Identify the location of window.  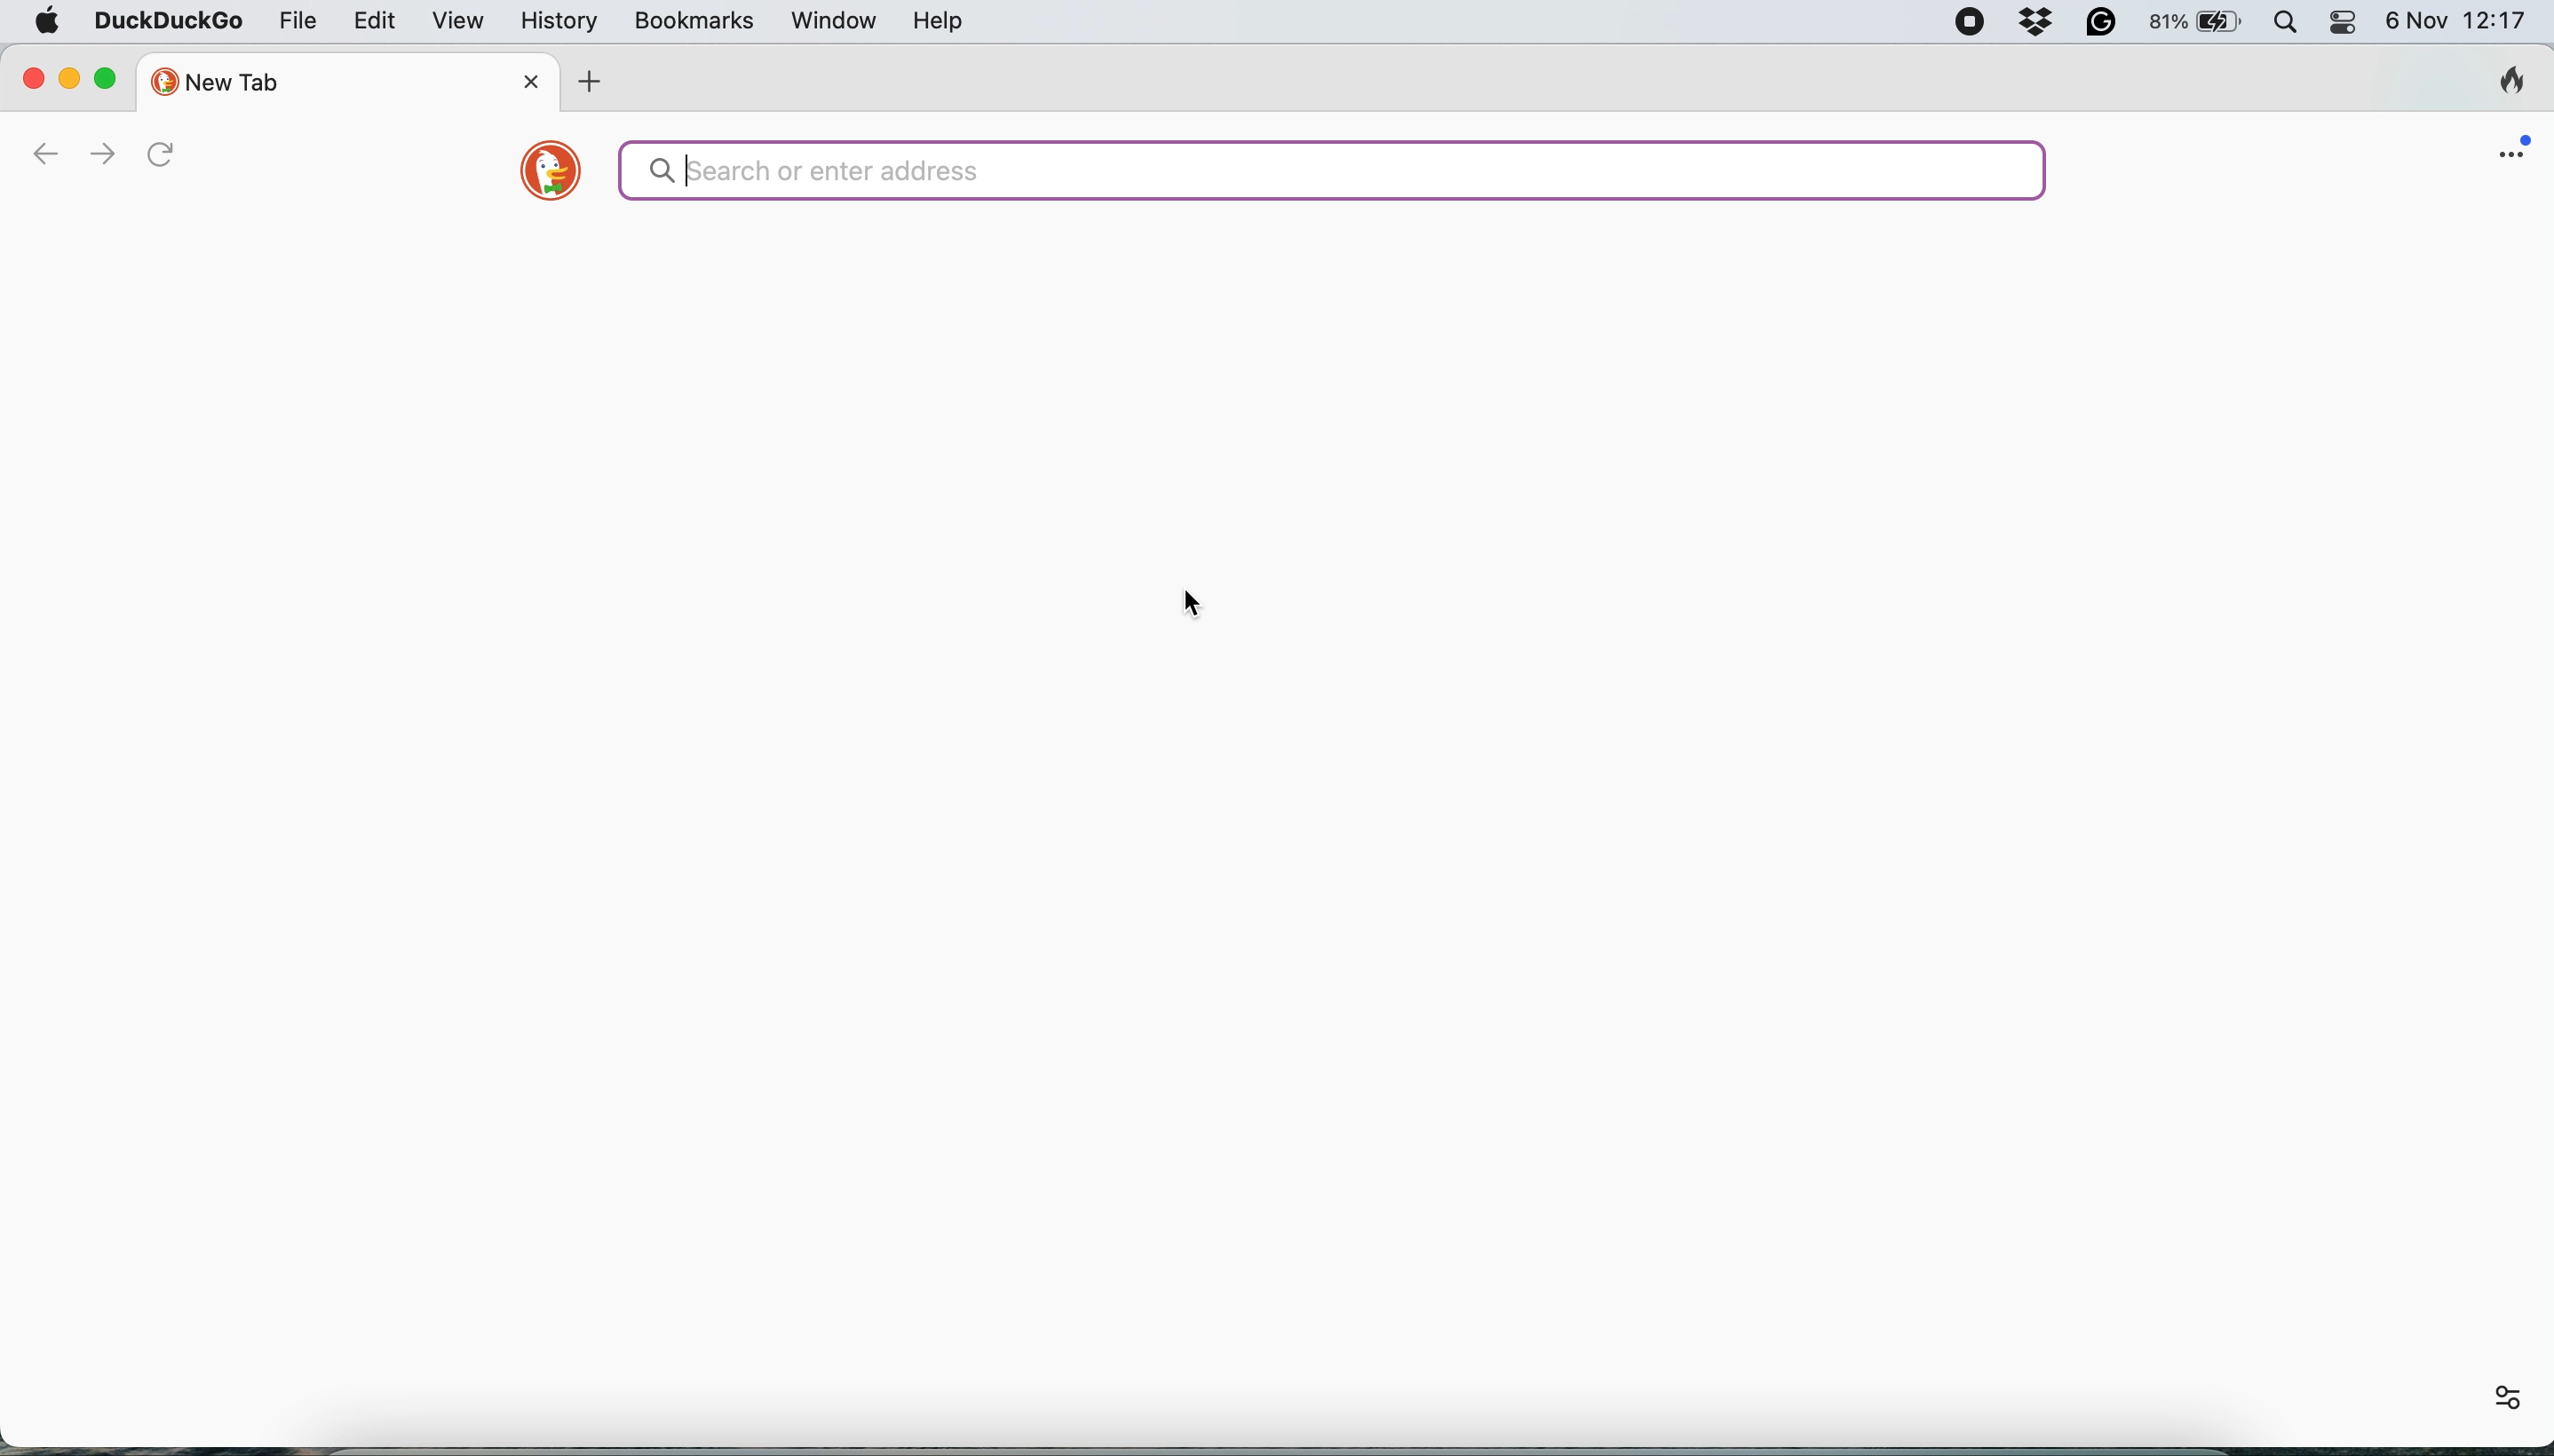
(834, 20).